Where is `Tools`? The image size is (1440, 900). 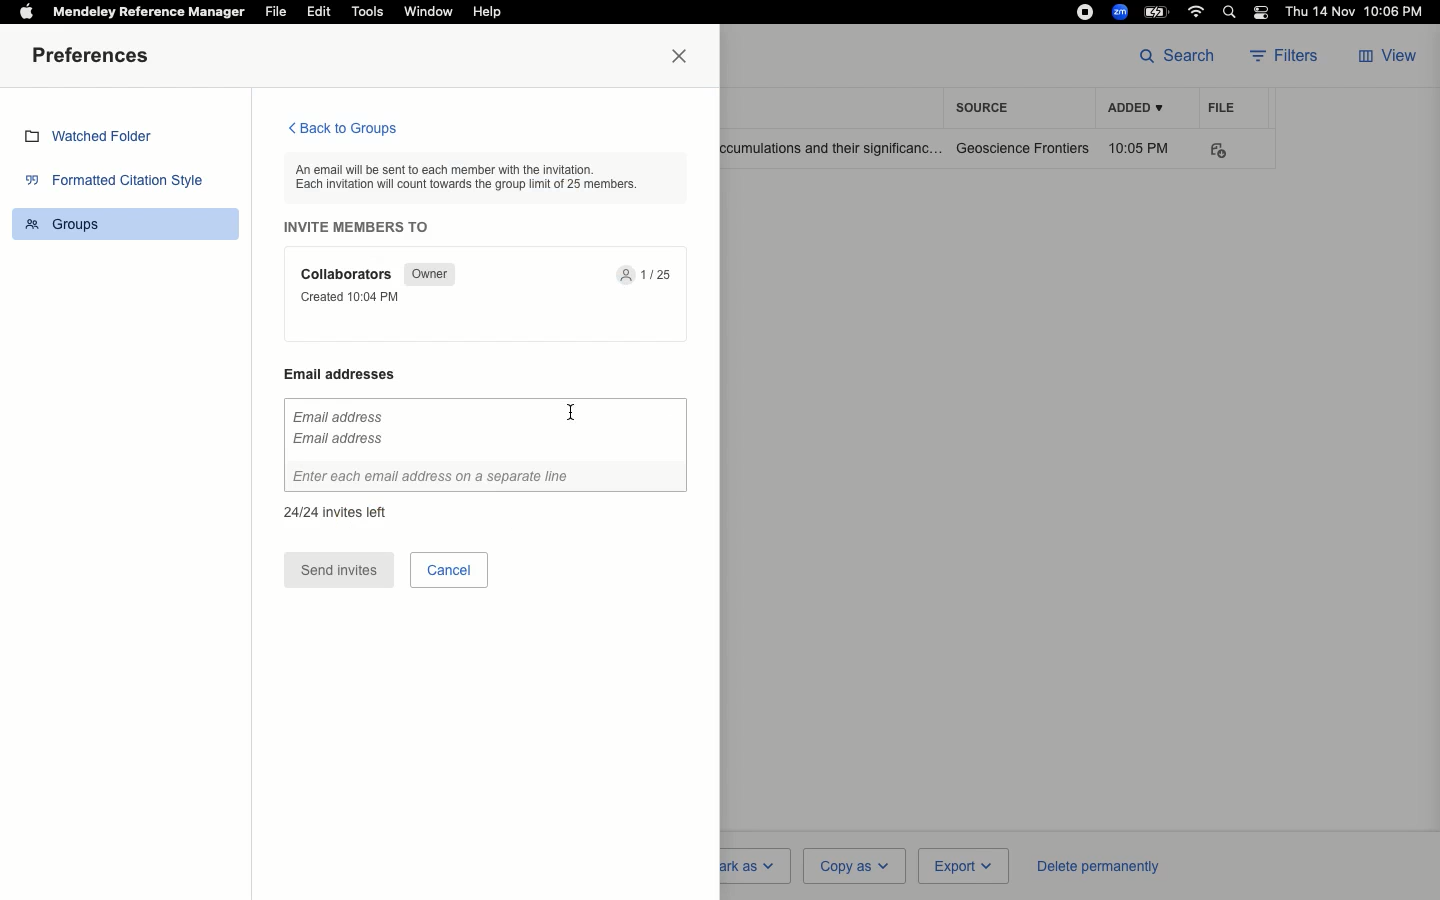
Tools is located at coordinates (368, 12).